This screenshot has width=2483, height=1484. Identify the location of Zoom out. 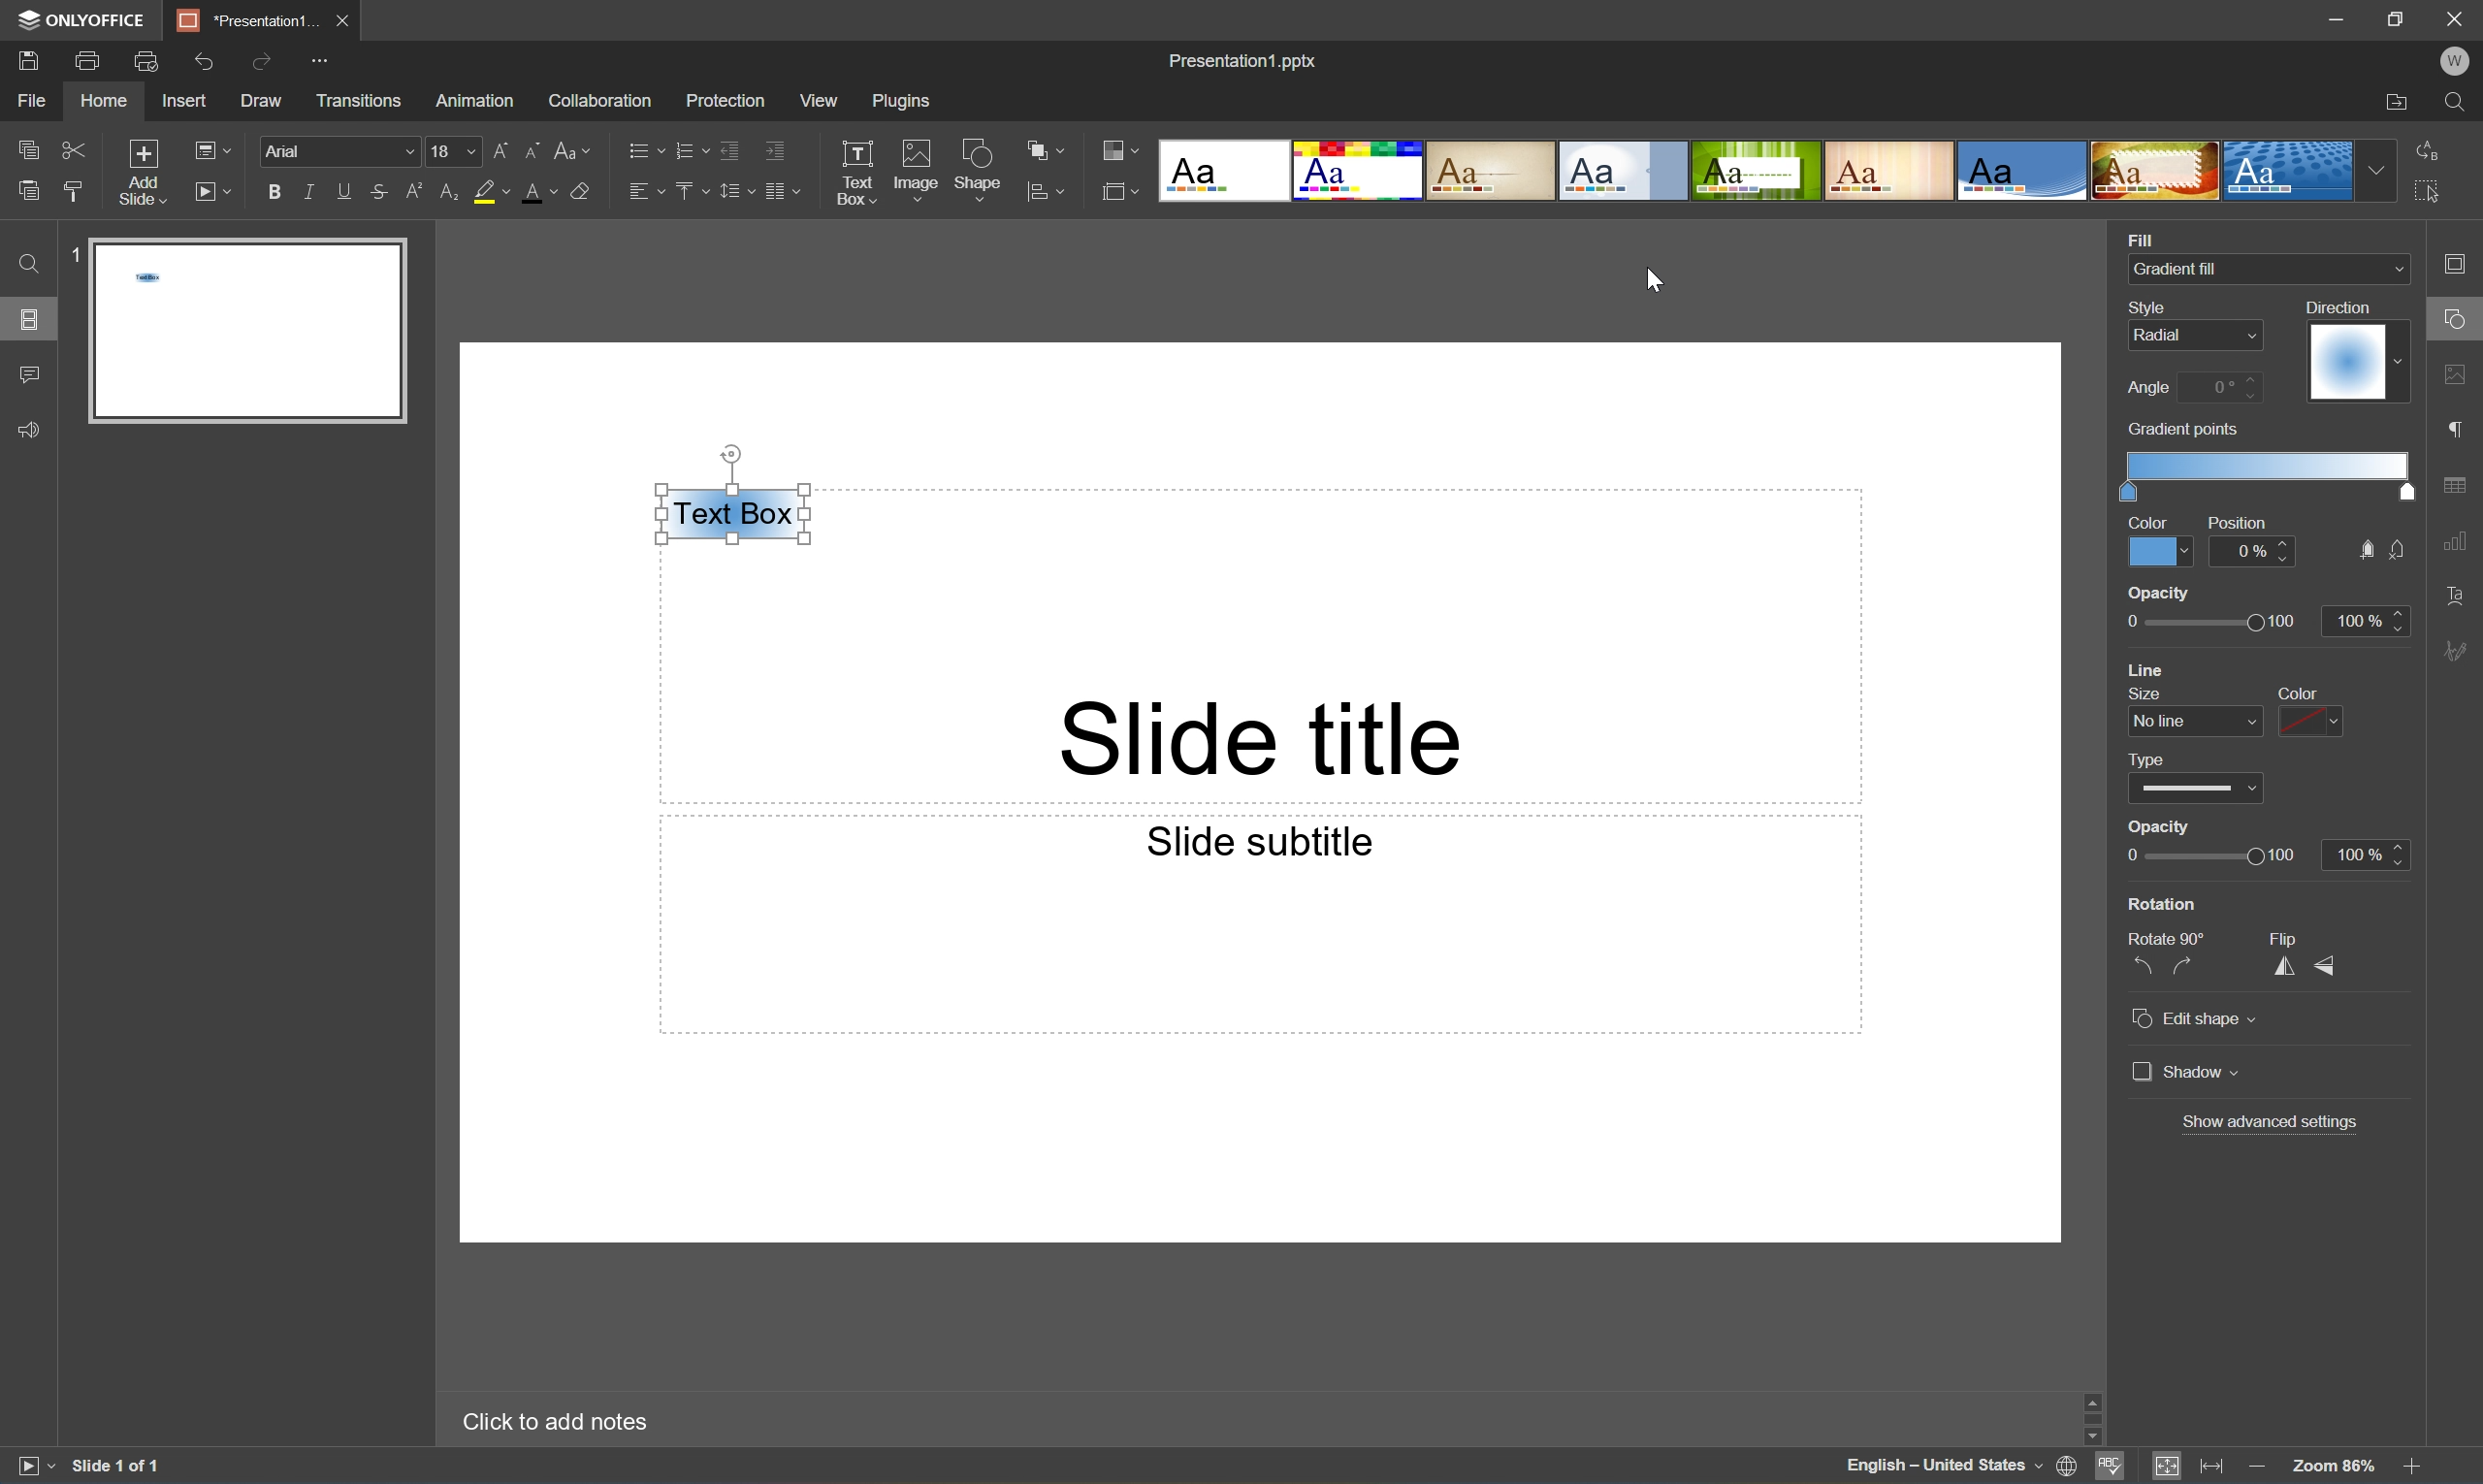
(2257, 1465).